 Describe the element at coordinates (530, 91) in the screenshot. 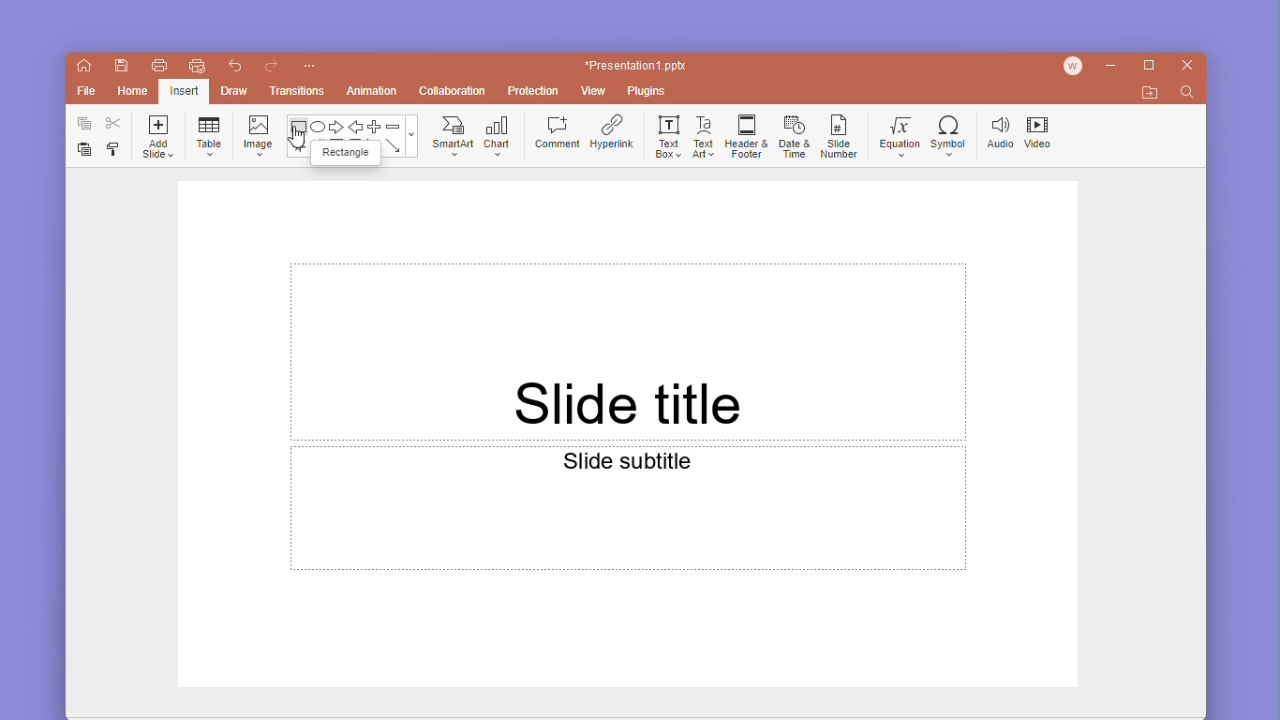

I see `protection` at that location.